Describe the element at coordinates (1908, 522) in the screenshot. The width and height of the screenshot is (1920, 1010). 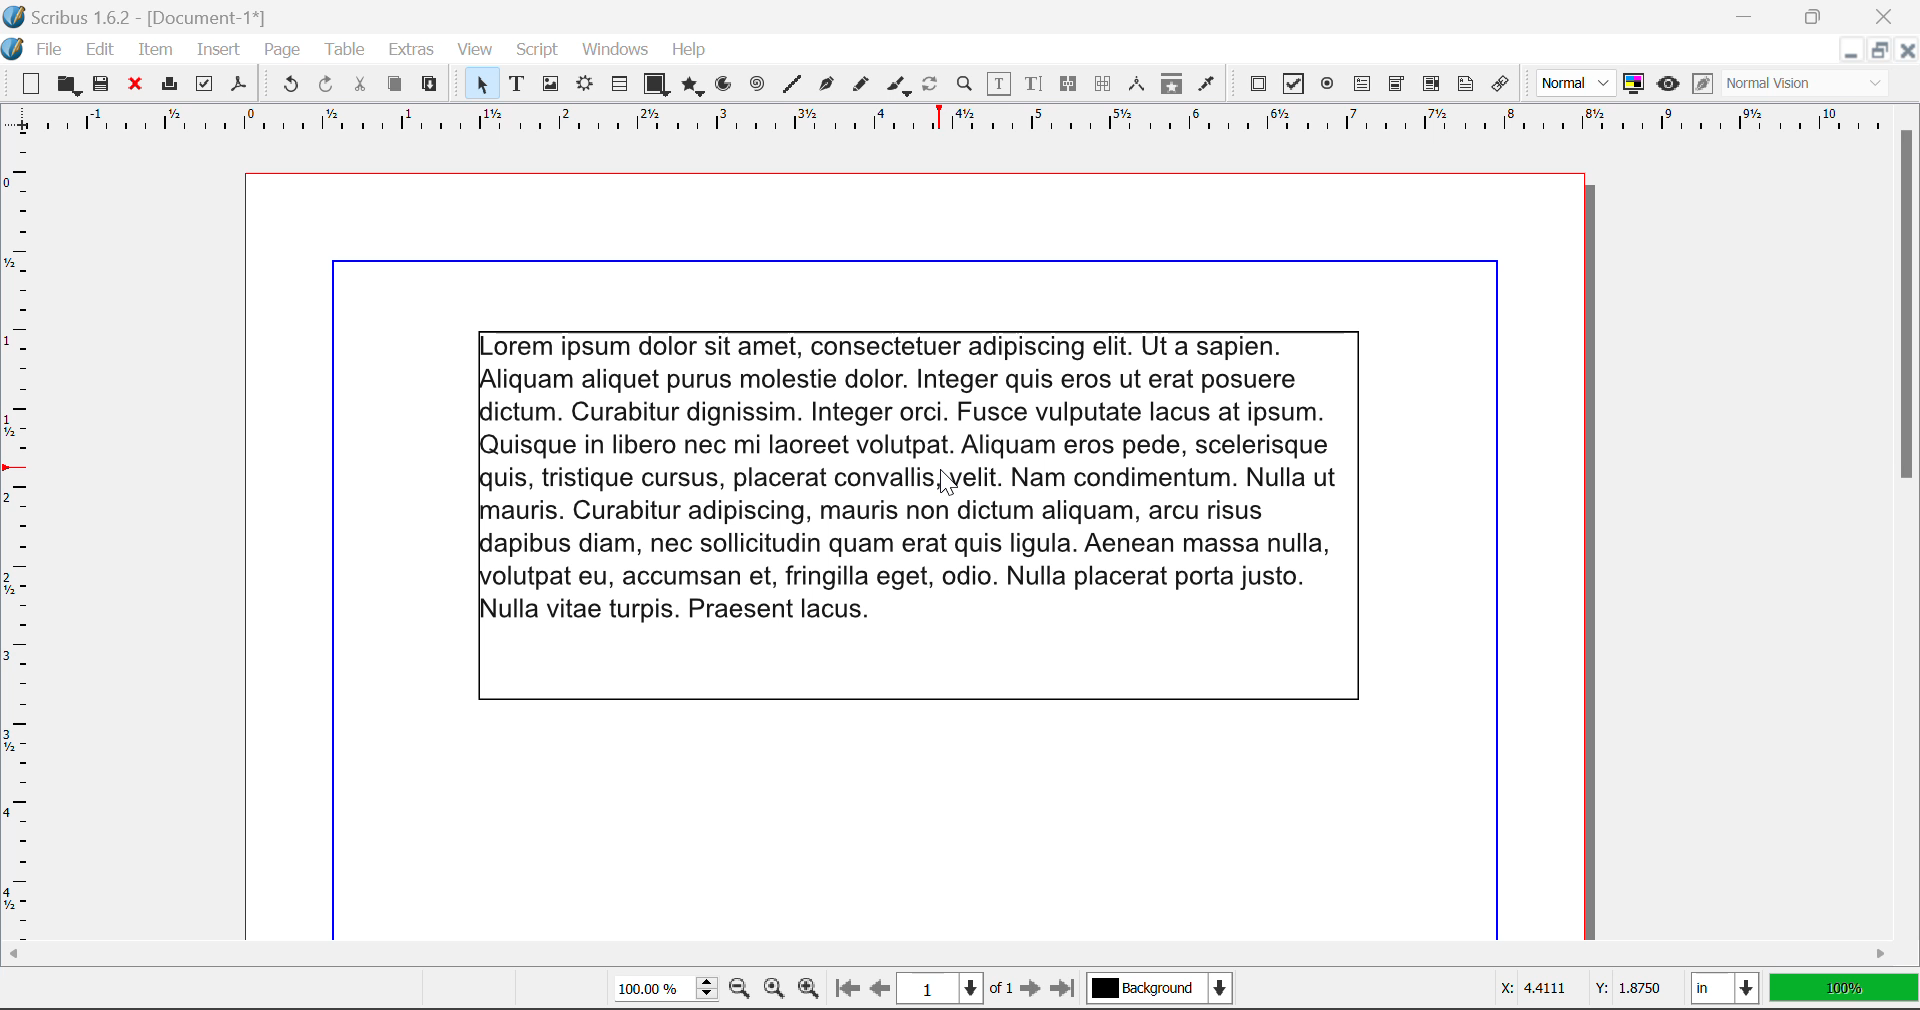
I see `Scroll Bar` at that location.